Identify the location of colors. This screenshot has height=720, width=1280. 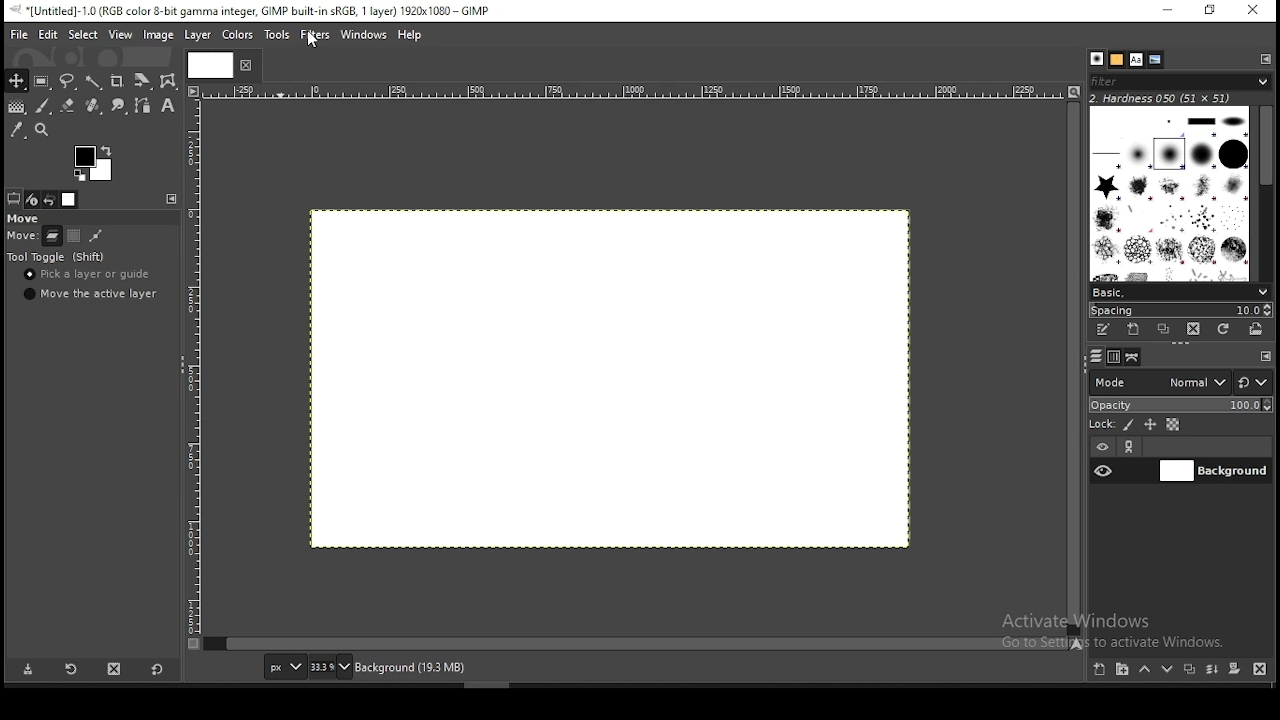
(97, 161).